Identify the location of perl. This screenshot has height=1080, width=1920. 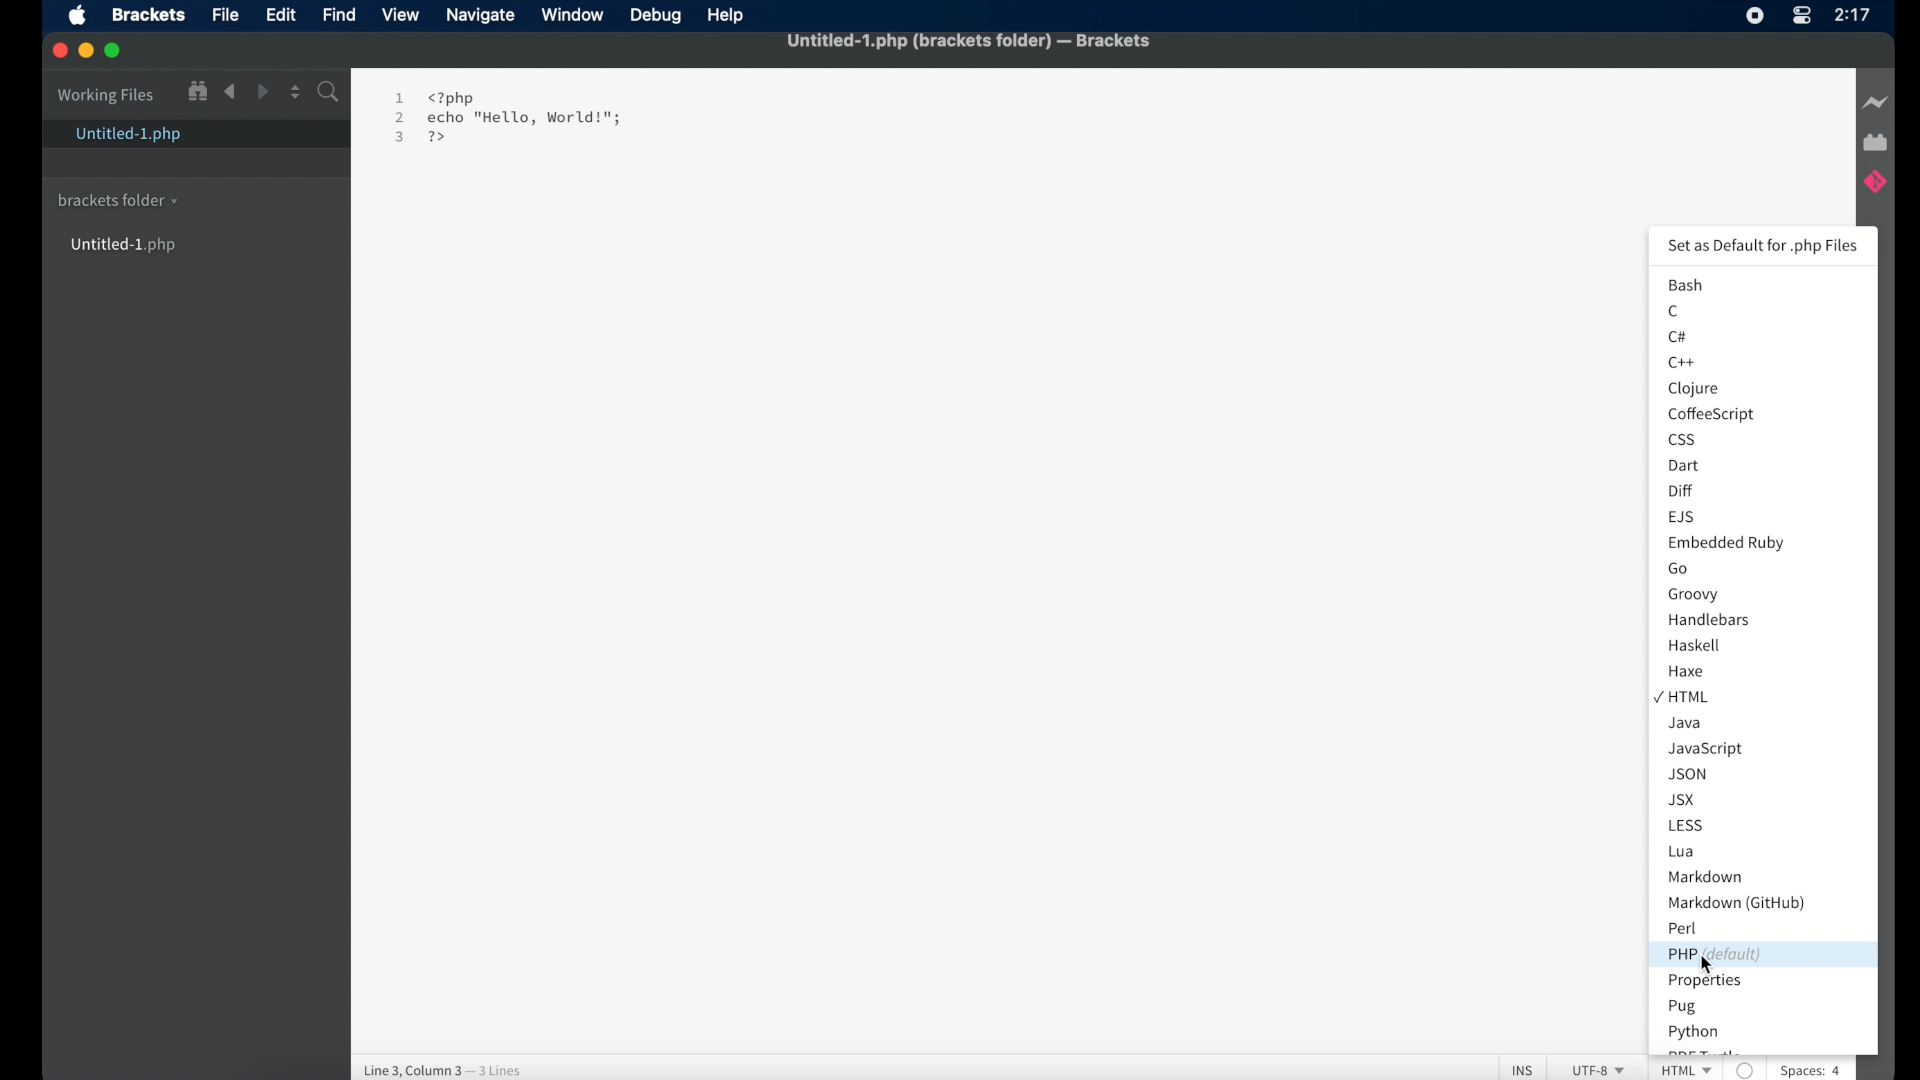
(1682, 928).